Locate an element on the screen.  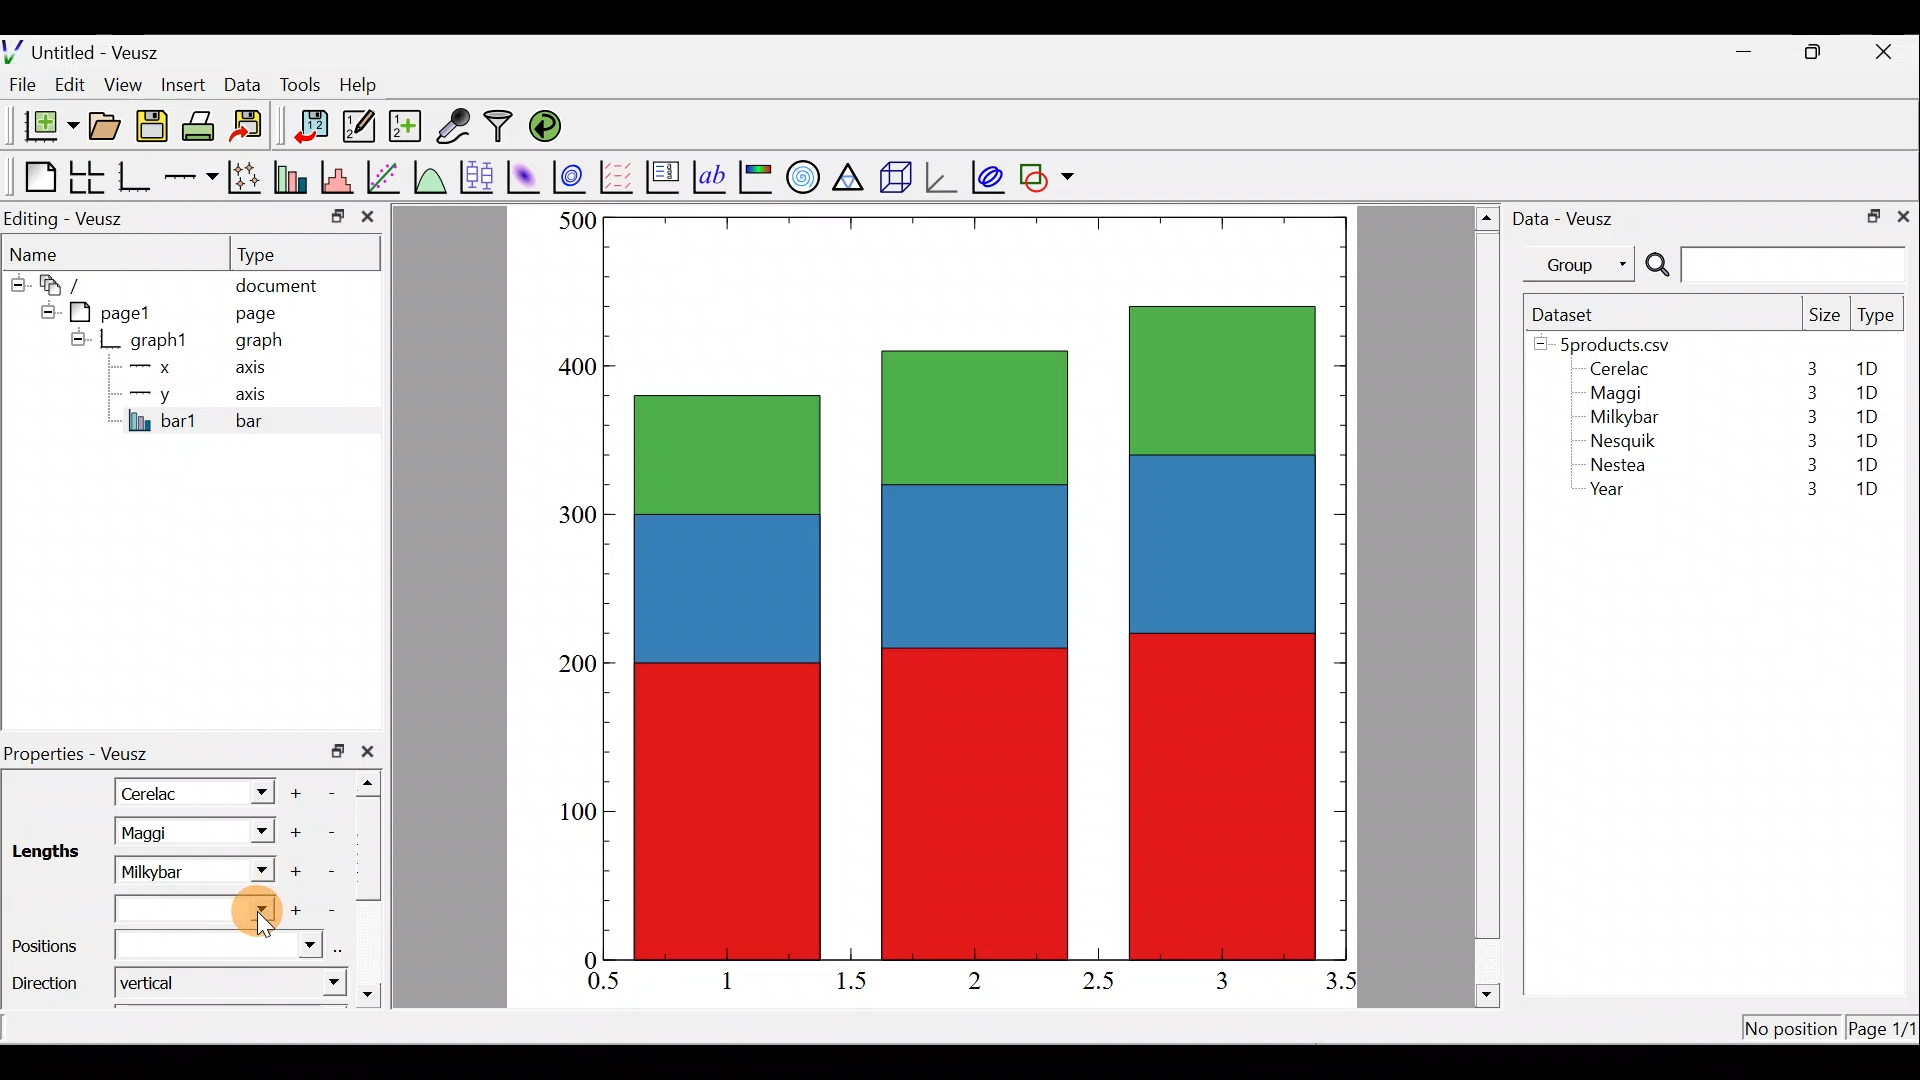
Import data into veusz is located at coordinates (312, 127).